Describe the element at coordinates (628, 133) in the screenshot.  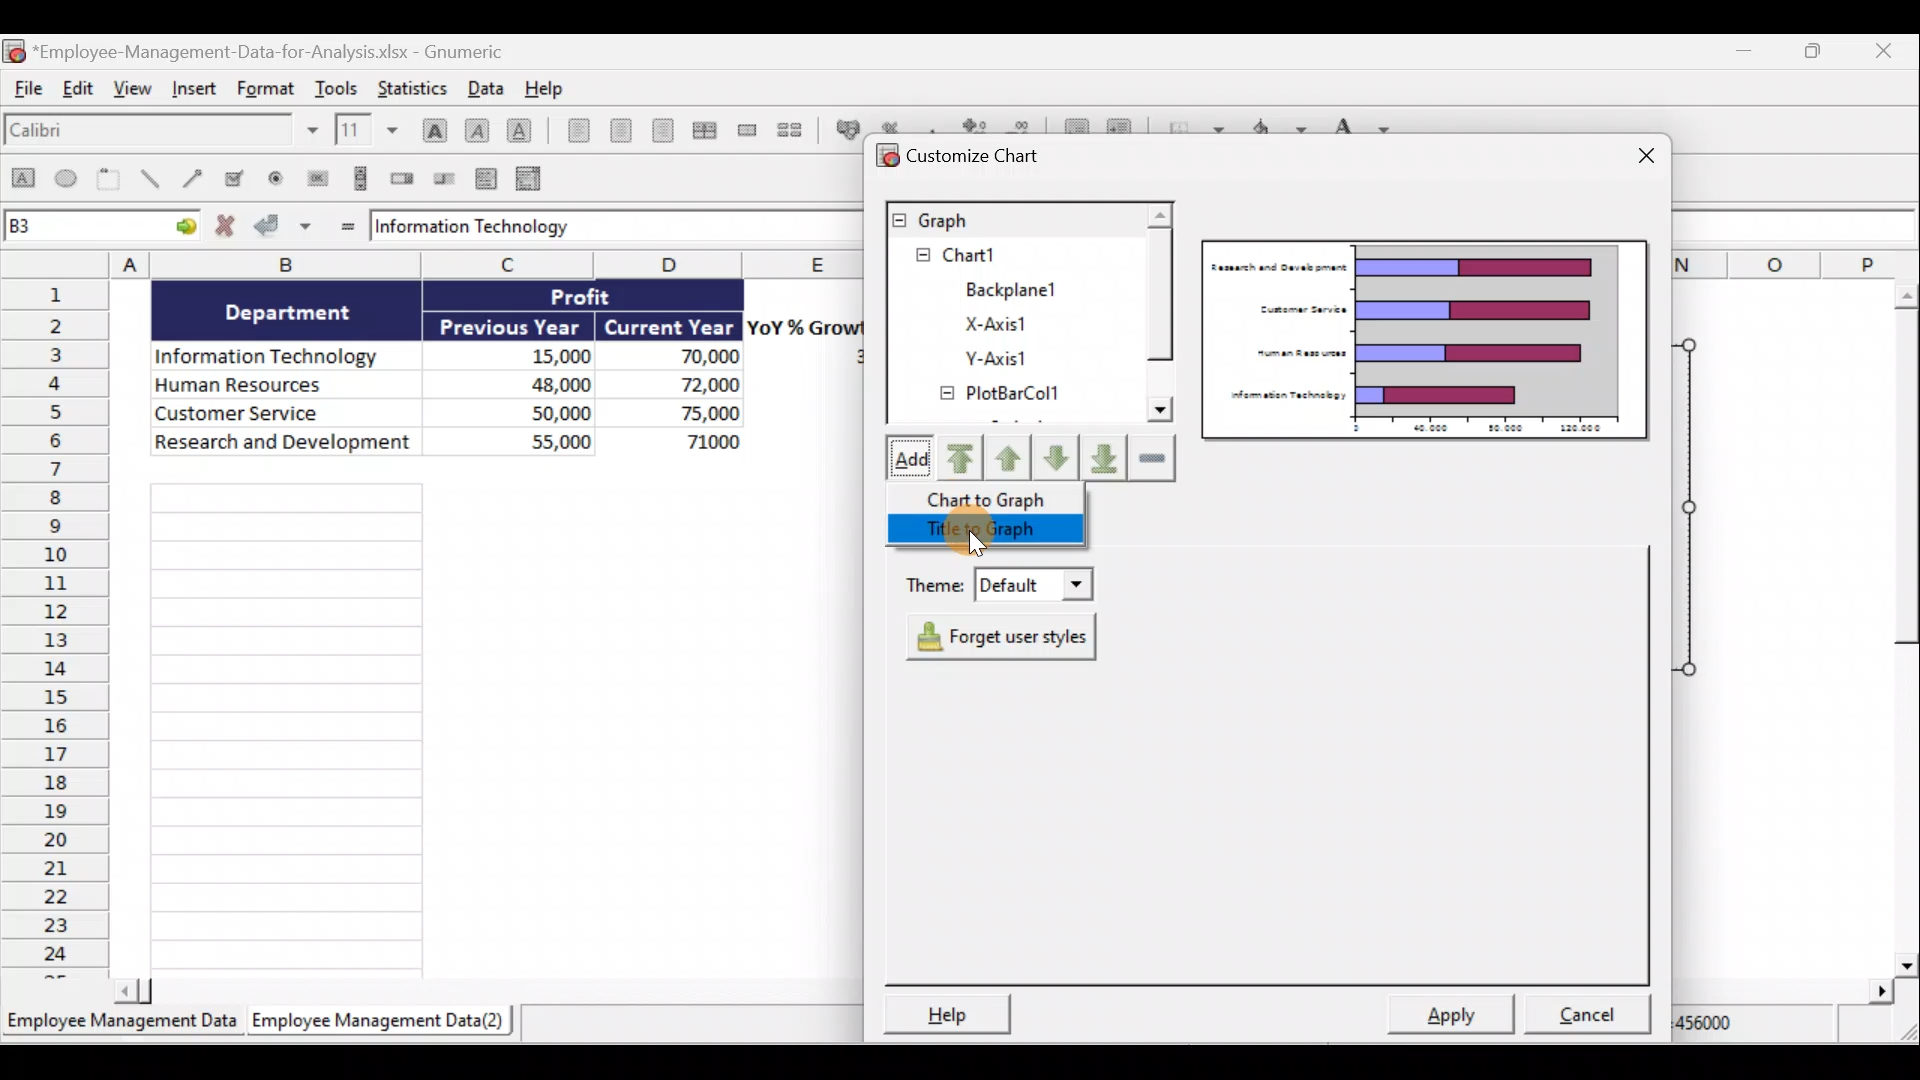
I see `Centre horizontally` at that location.